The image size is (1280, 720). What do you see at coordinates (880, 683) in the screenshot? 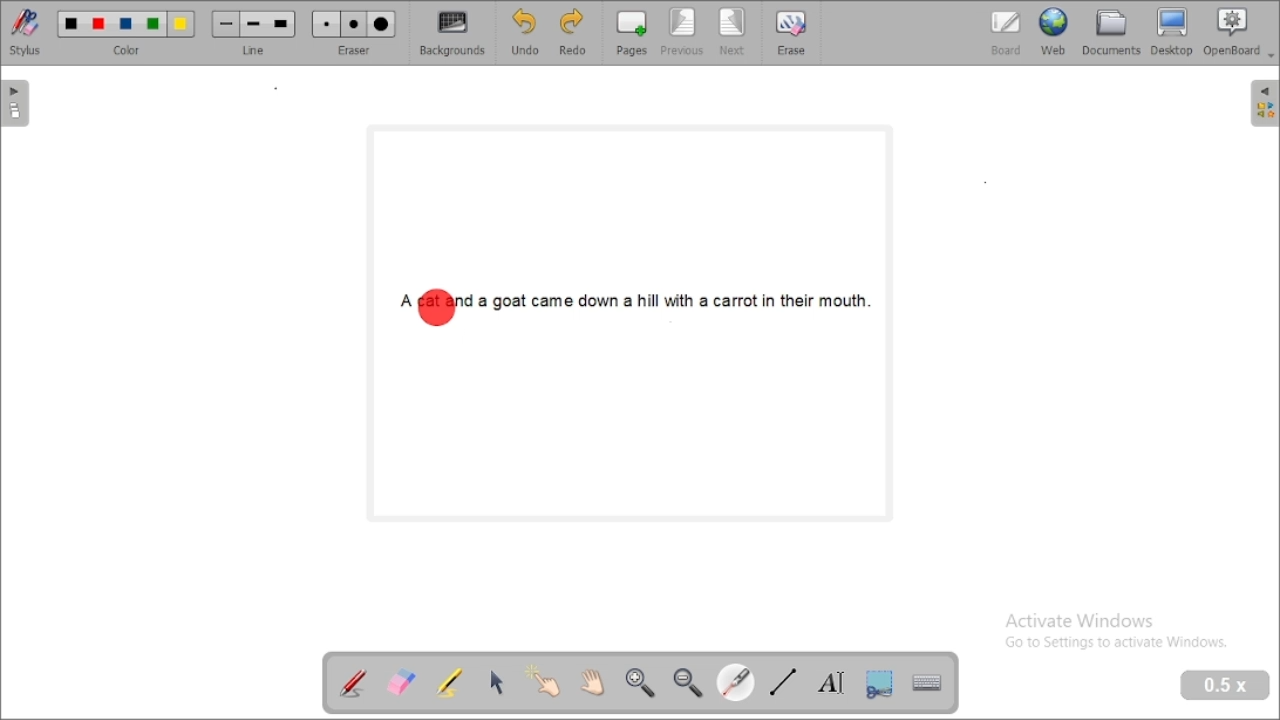
I see `capture part of the screen` at bounding box center [880, 683].